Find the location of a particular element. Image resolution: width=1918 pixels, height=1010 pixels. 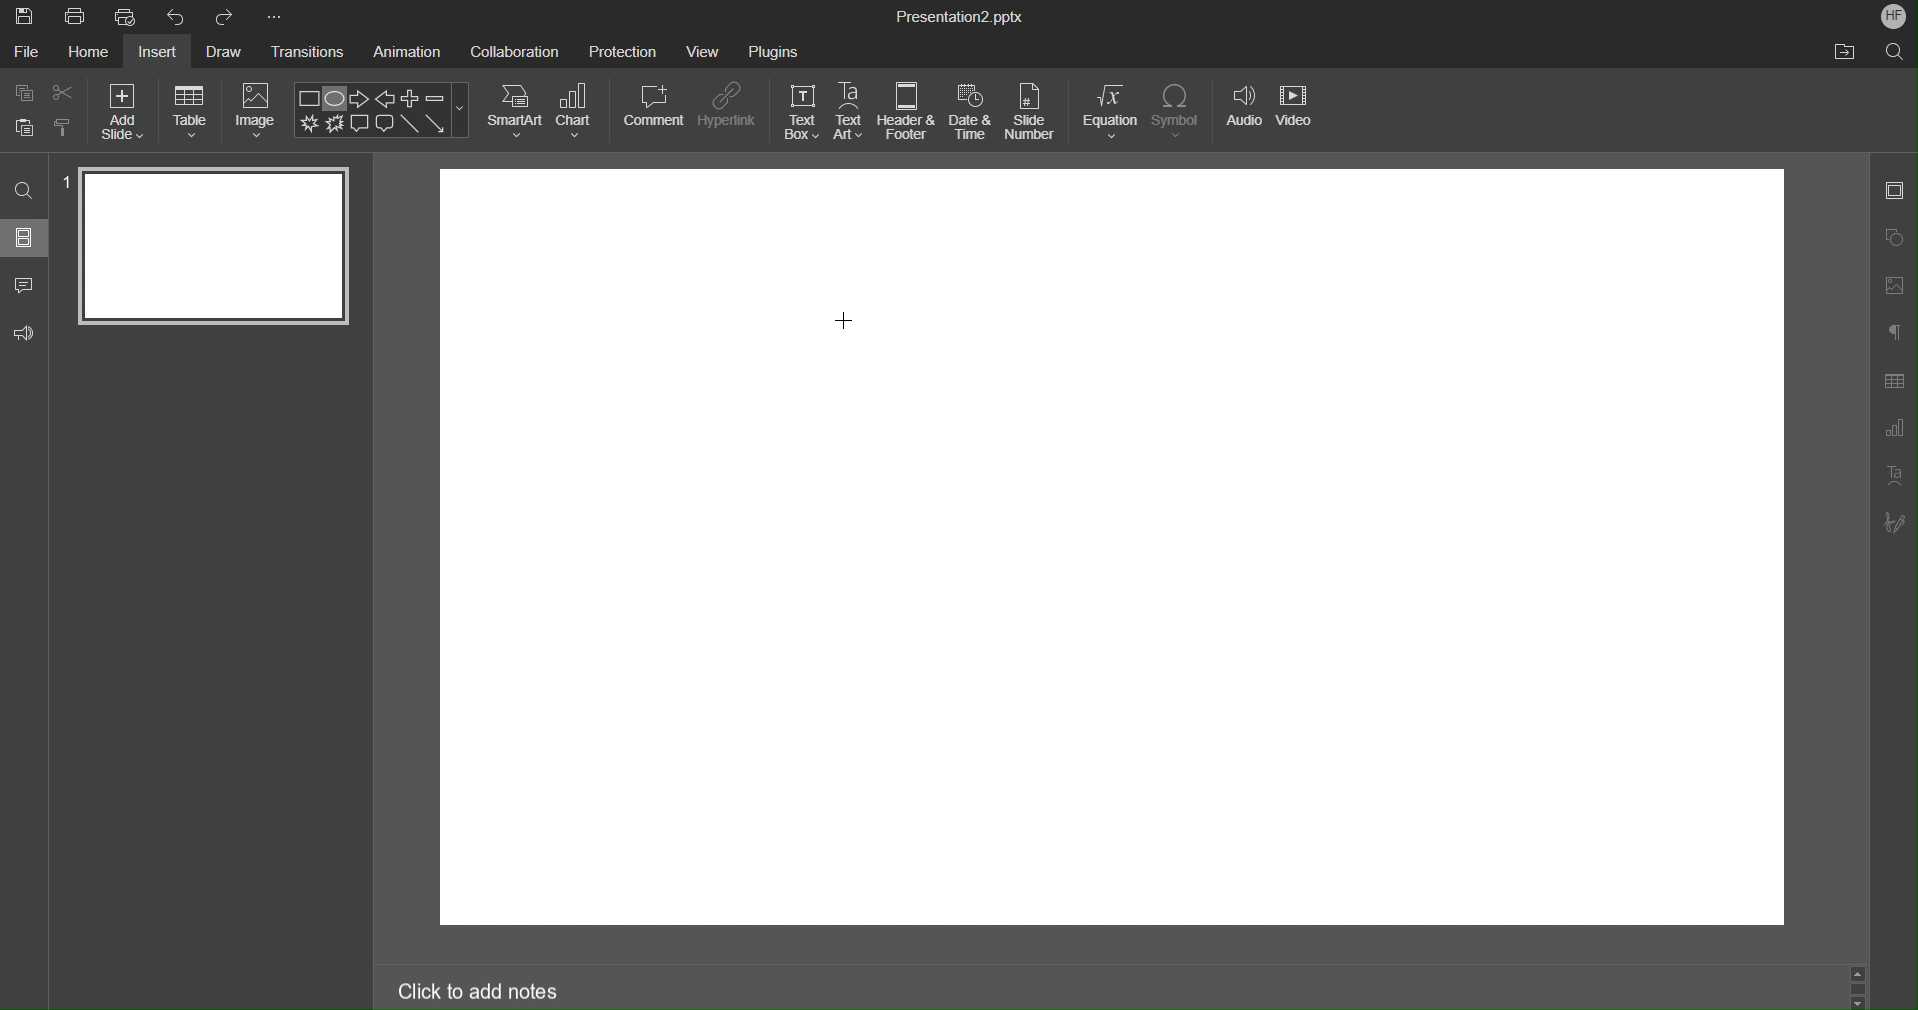

Comment is located at coordinates (654, 105).